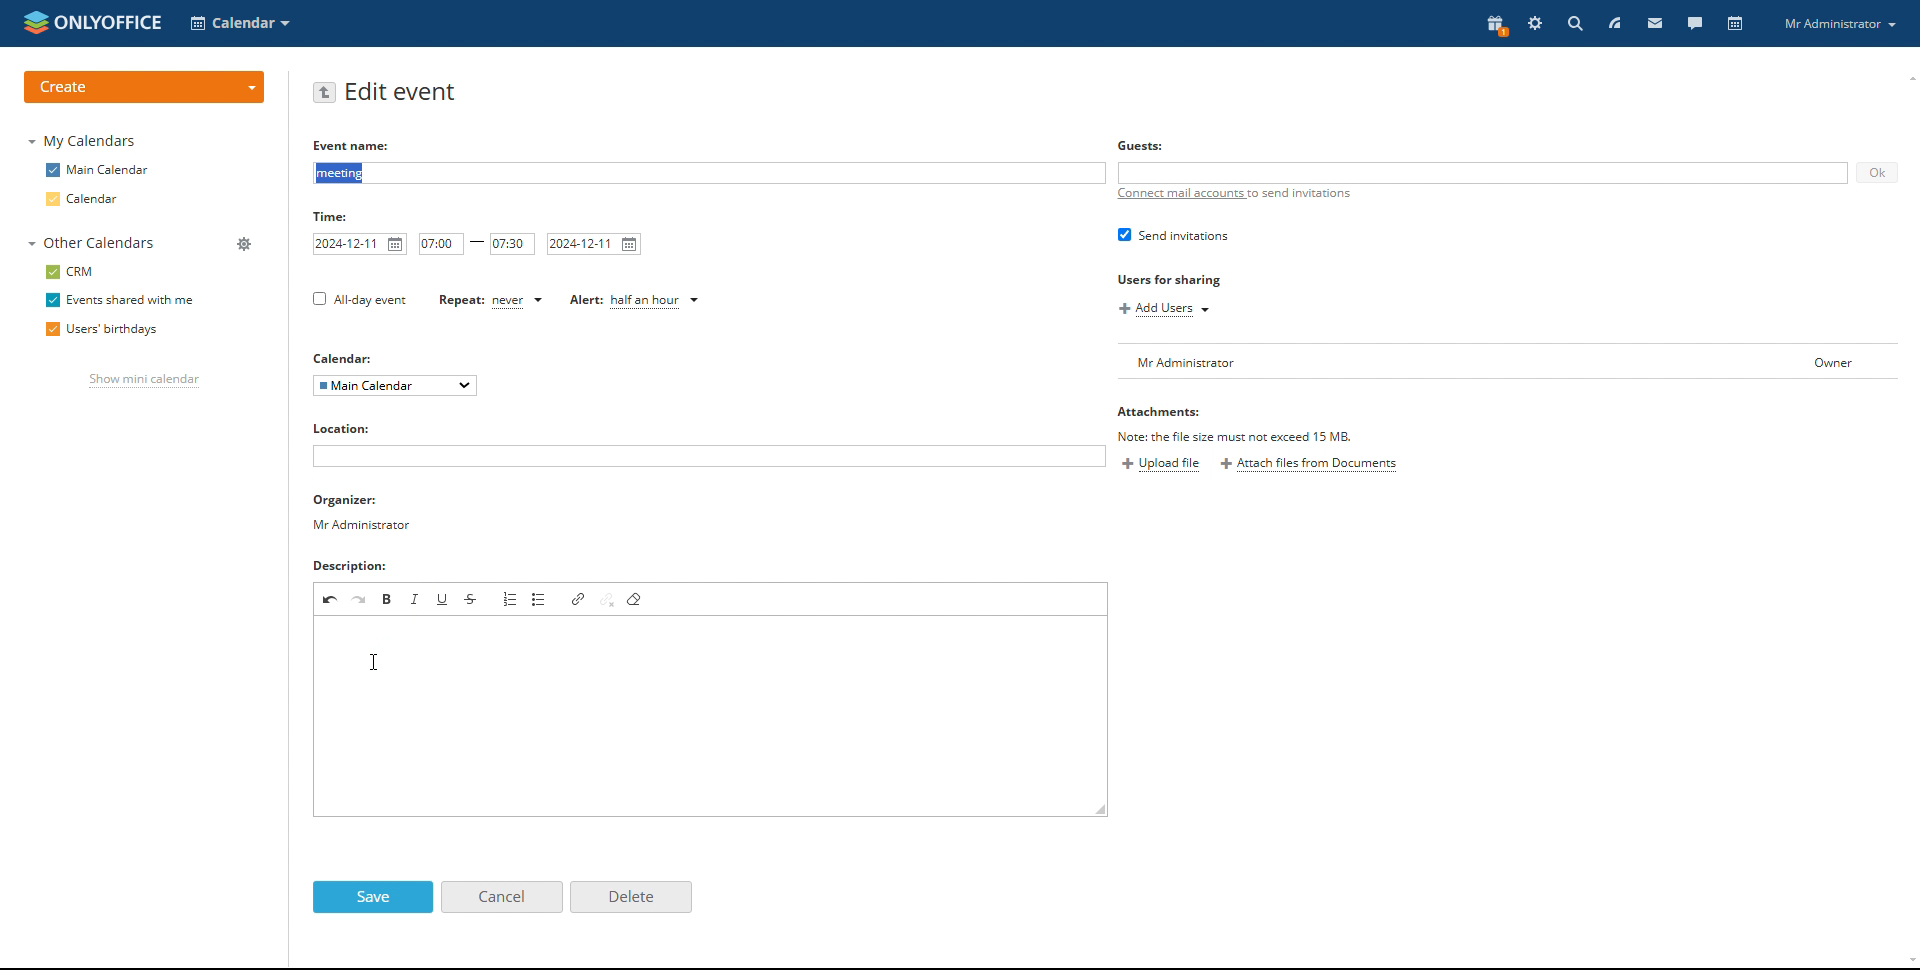 The height and width of the screenshot is (970, 1920). Describe the element at coordinates (1875, 172) in the screenshot. I see `ok` at that location.